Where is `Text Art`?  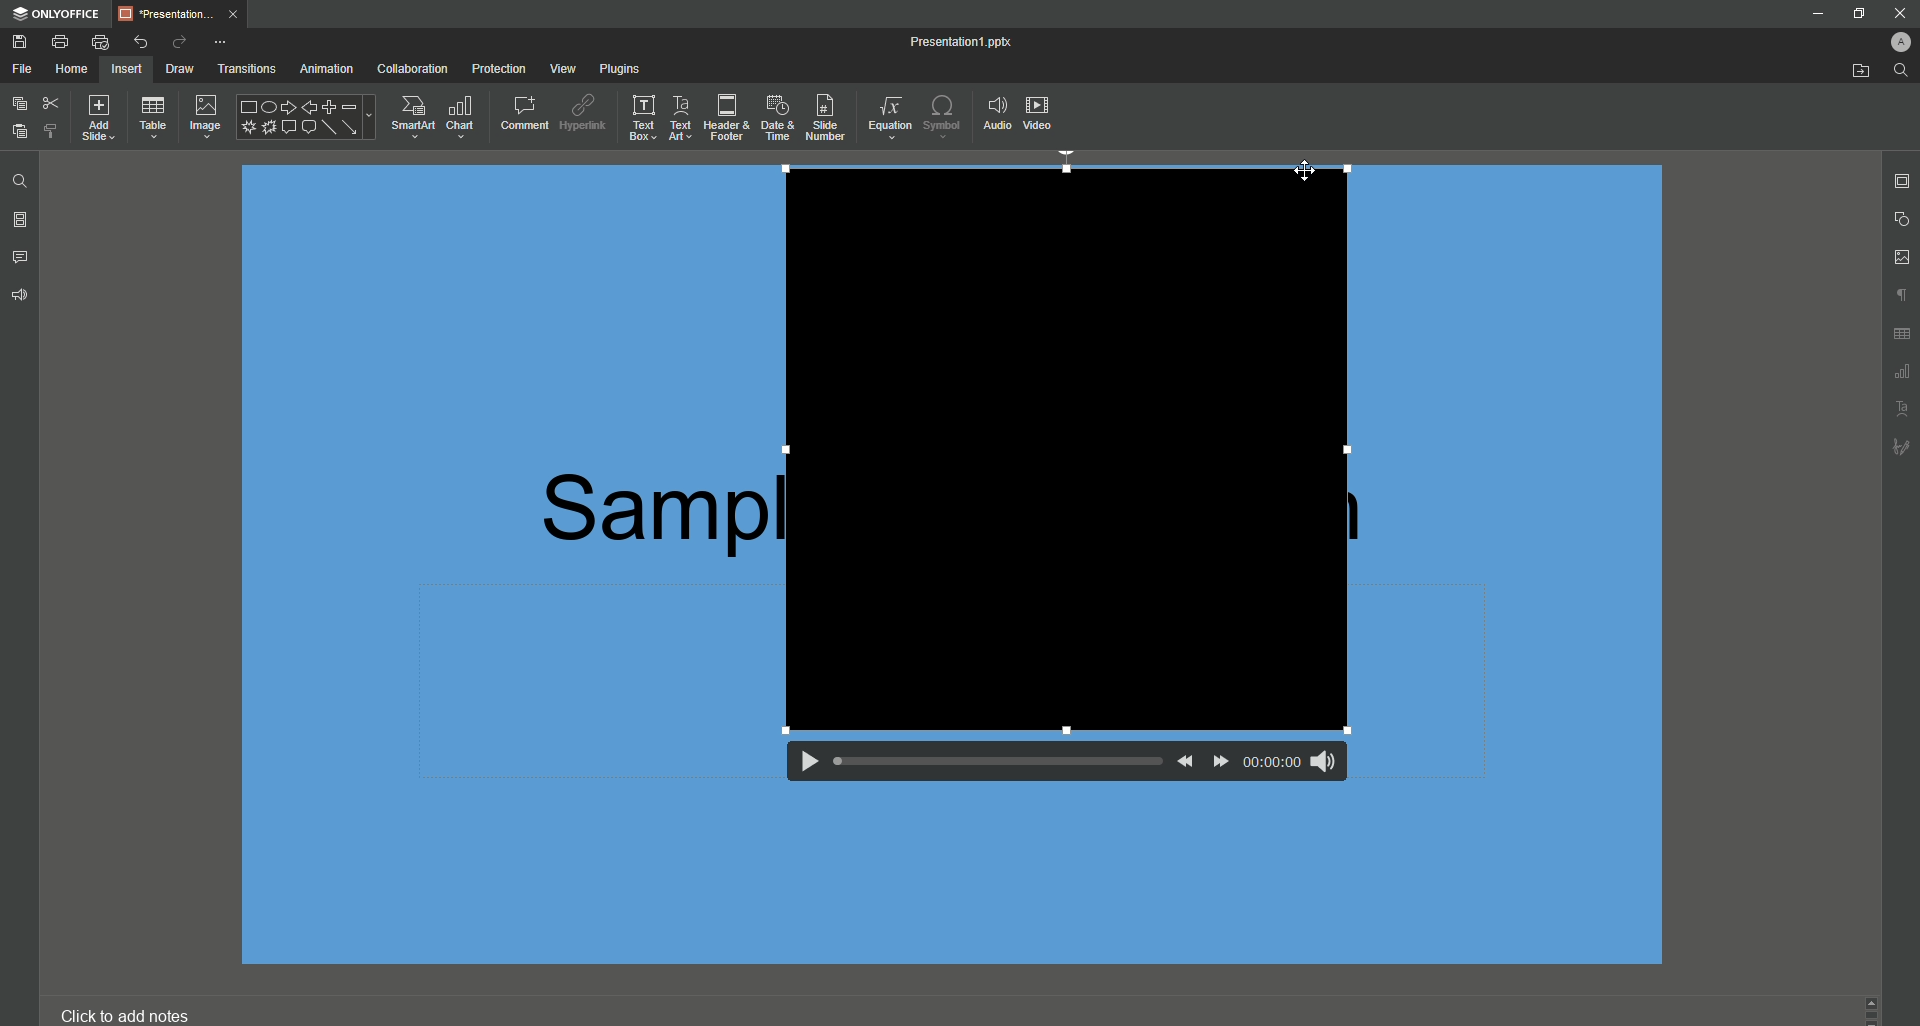
Text Art is located at coordinates (679, 118).